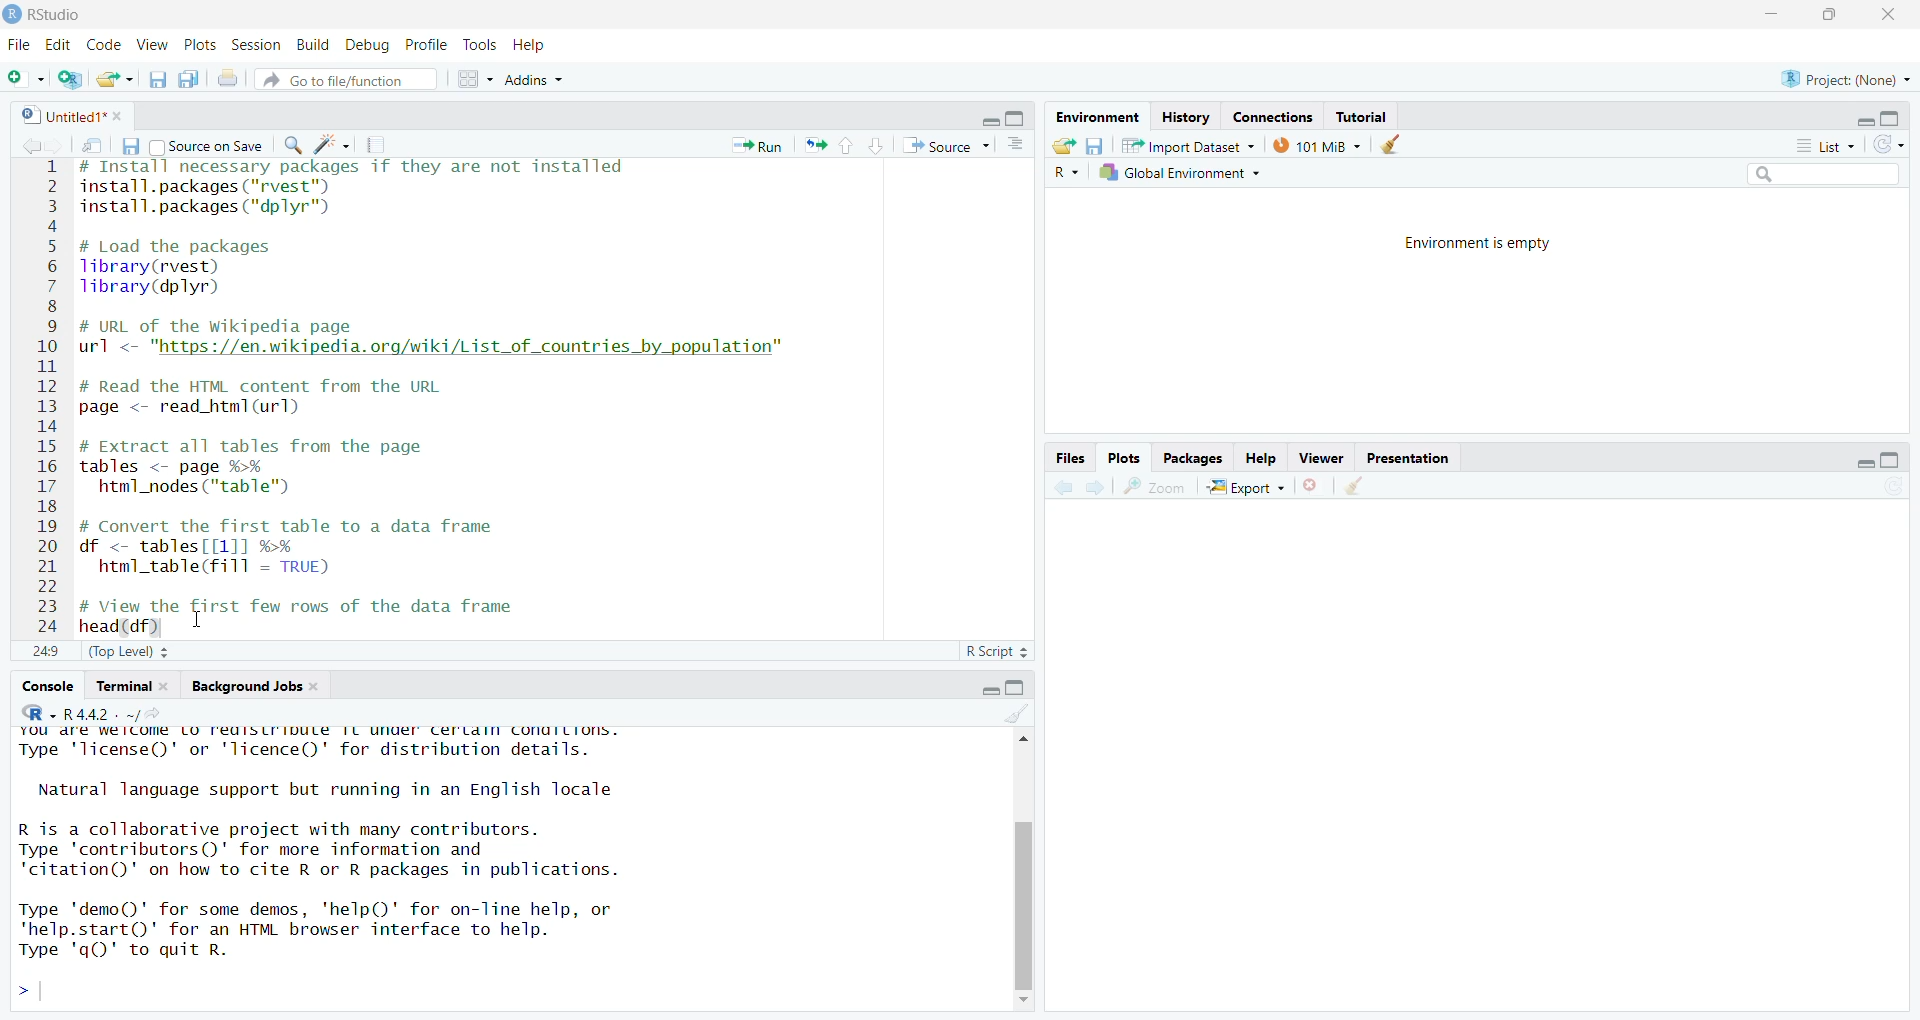  I want to click on open folder, so click(1065, 145).